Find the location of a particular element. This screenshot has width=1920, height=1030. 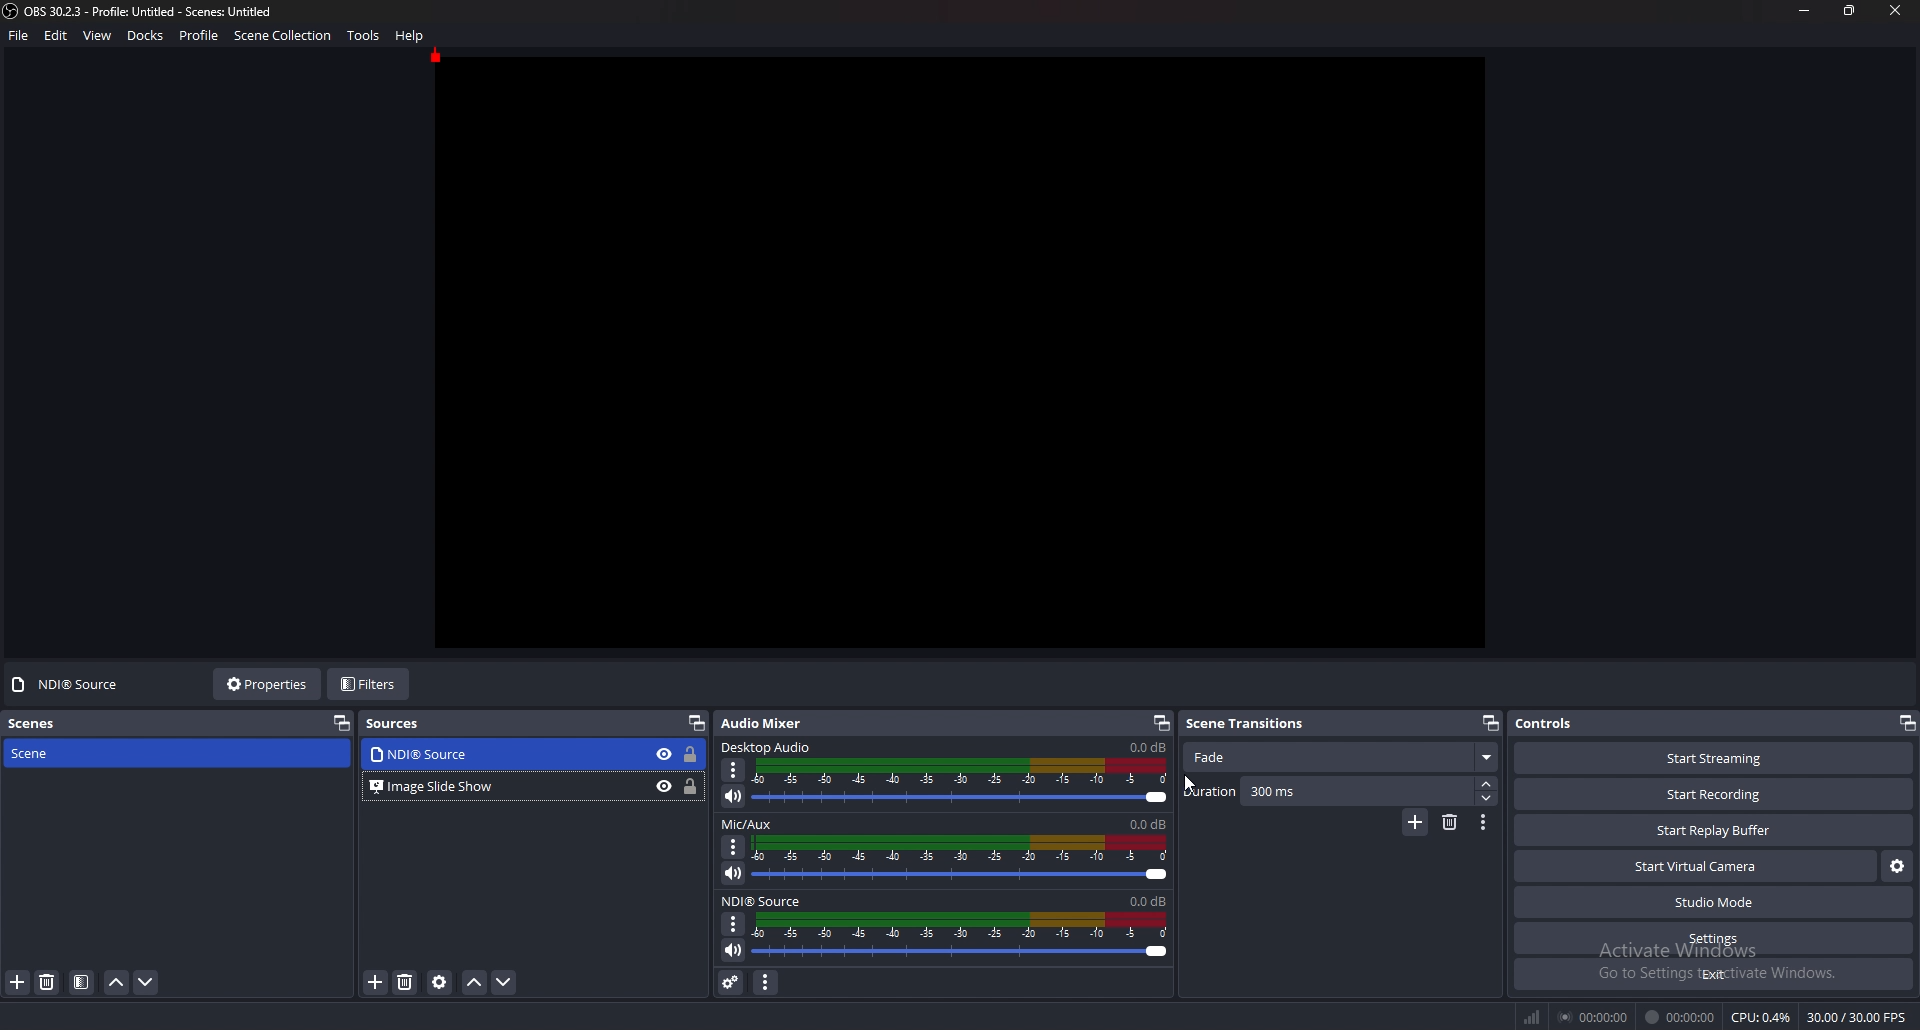

move scene down is located at coordinates (145, 982).